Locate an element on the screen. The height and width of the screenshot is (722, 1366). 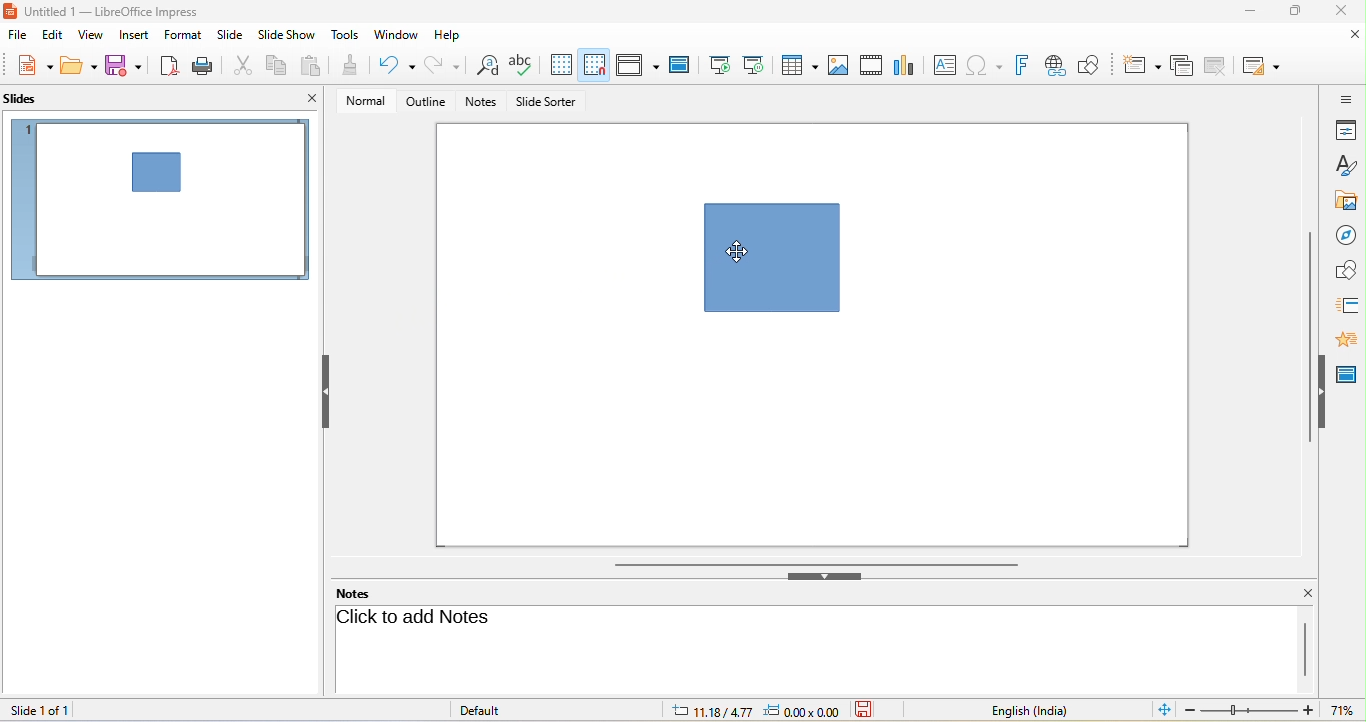
slide layout is located at coordinates (1263, 67).